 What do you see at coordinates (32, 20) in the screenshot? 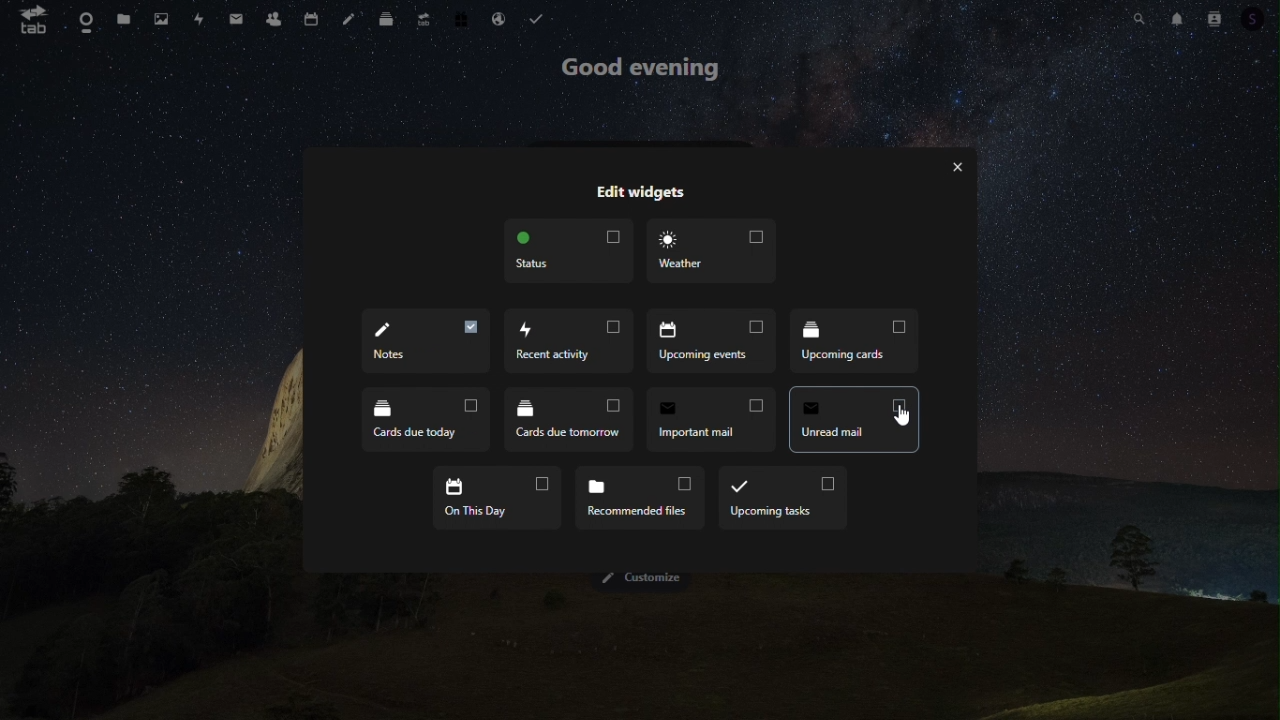
I see `tab` at bounding box center [32, 20].